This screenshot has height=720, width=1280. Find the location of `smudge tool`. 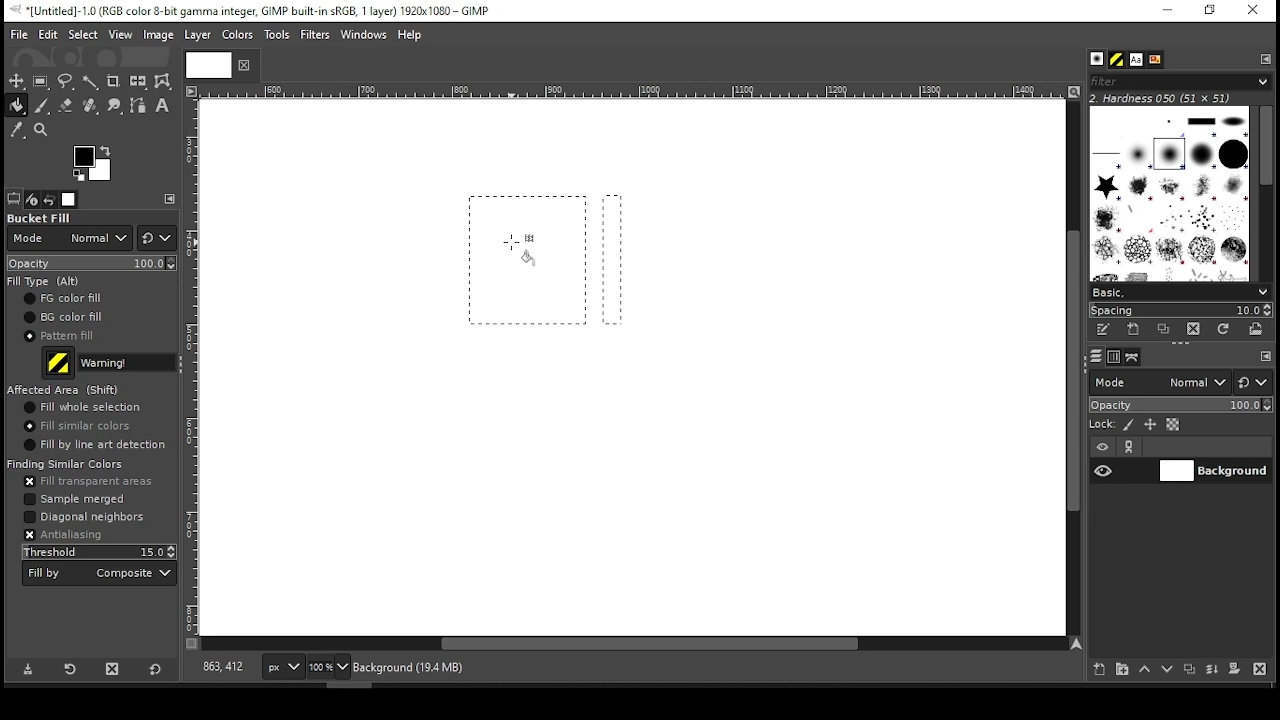

smudge tool is located at coordinates (116, 106).